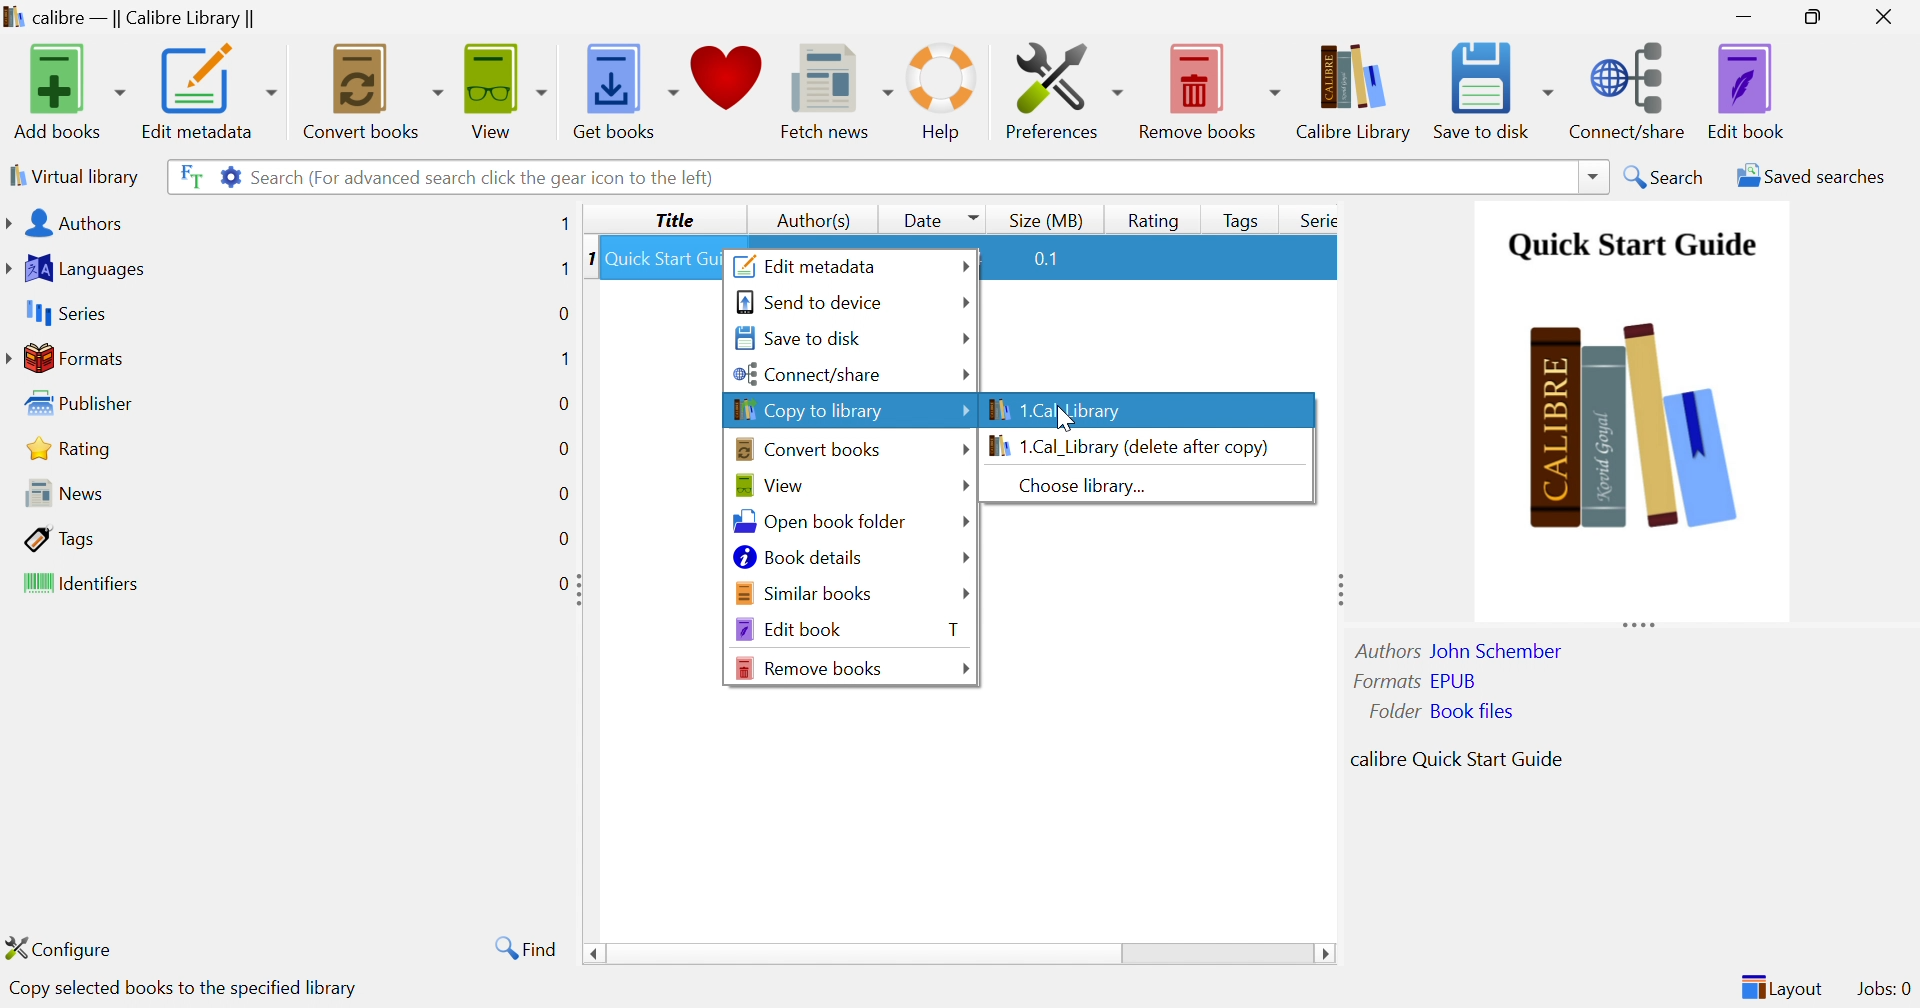 The width and height of the screenshot is (1920, 1008). Describe the element at coordinates (1636, 430) in the screenshot. I see `Image` at that location.